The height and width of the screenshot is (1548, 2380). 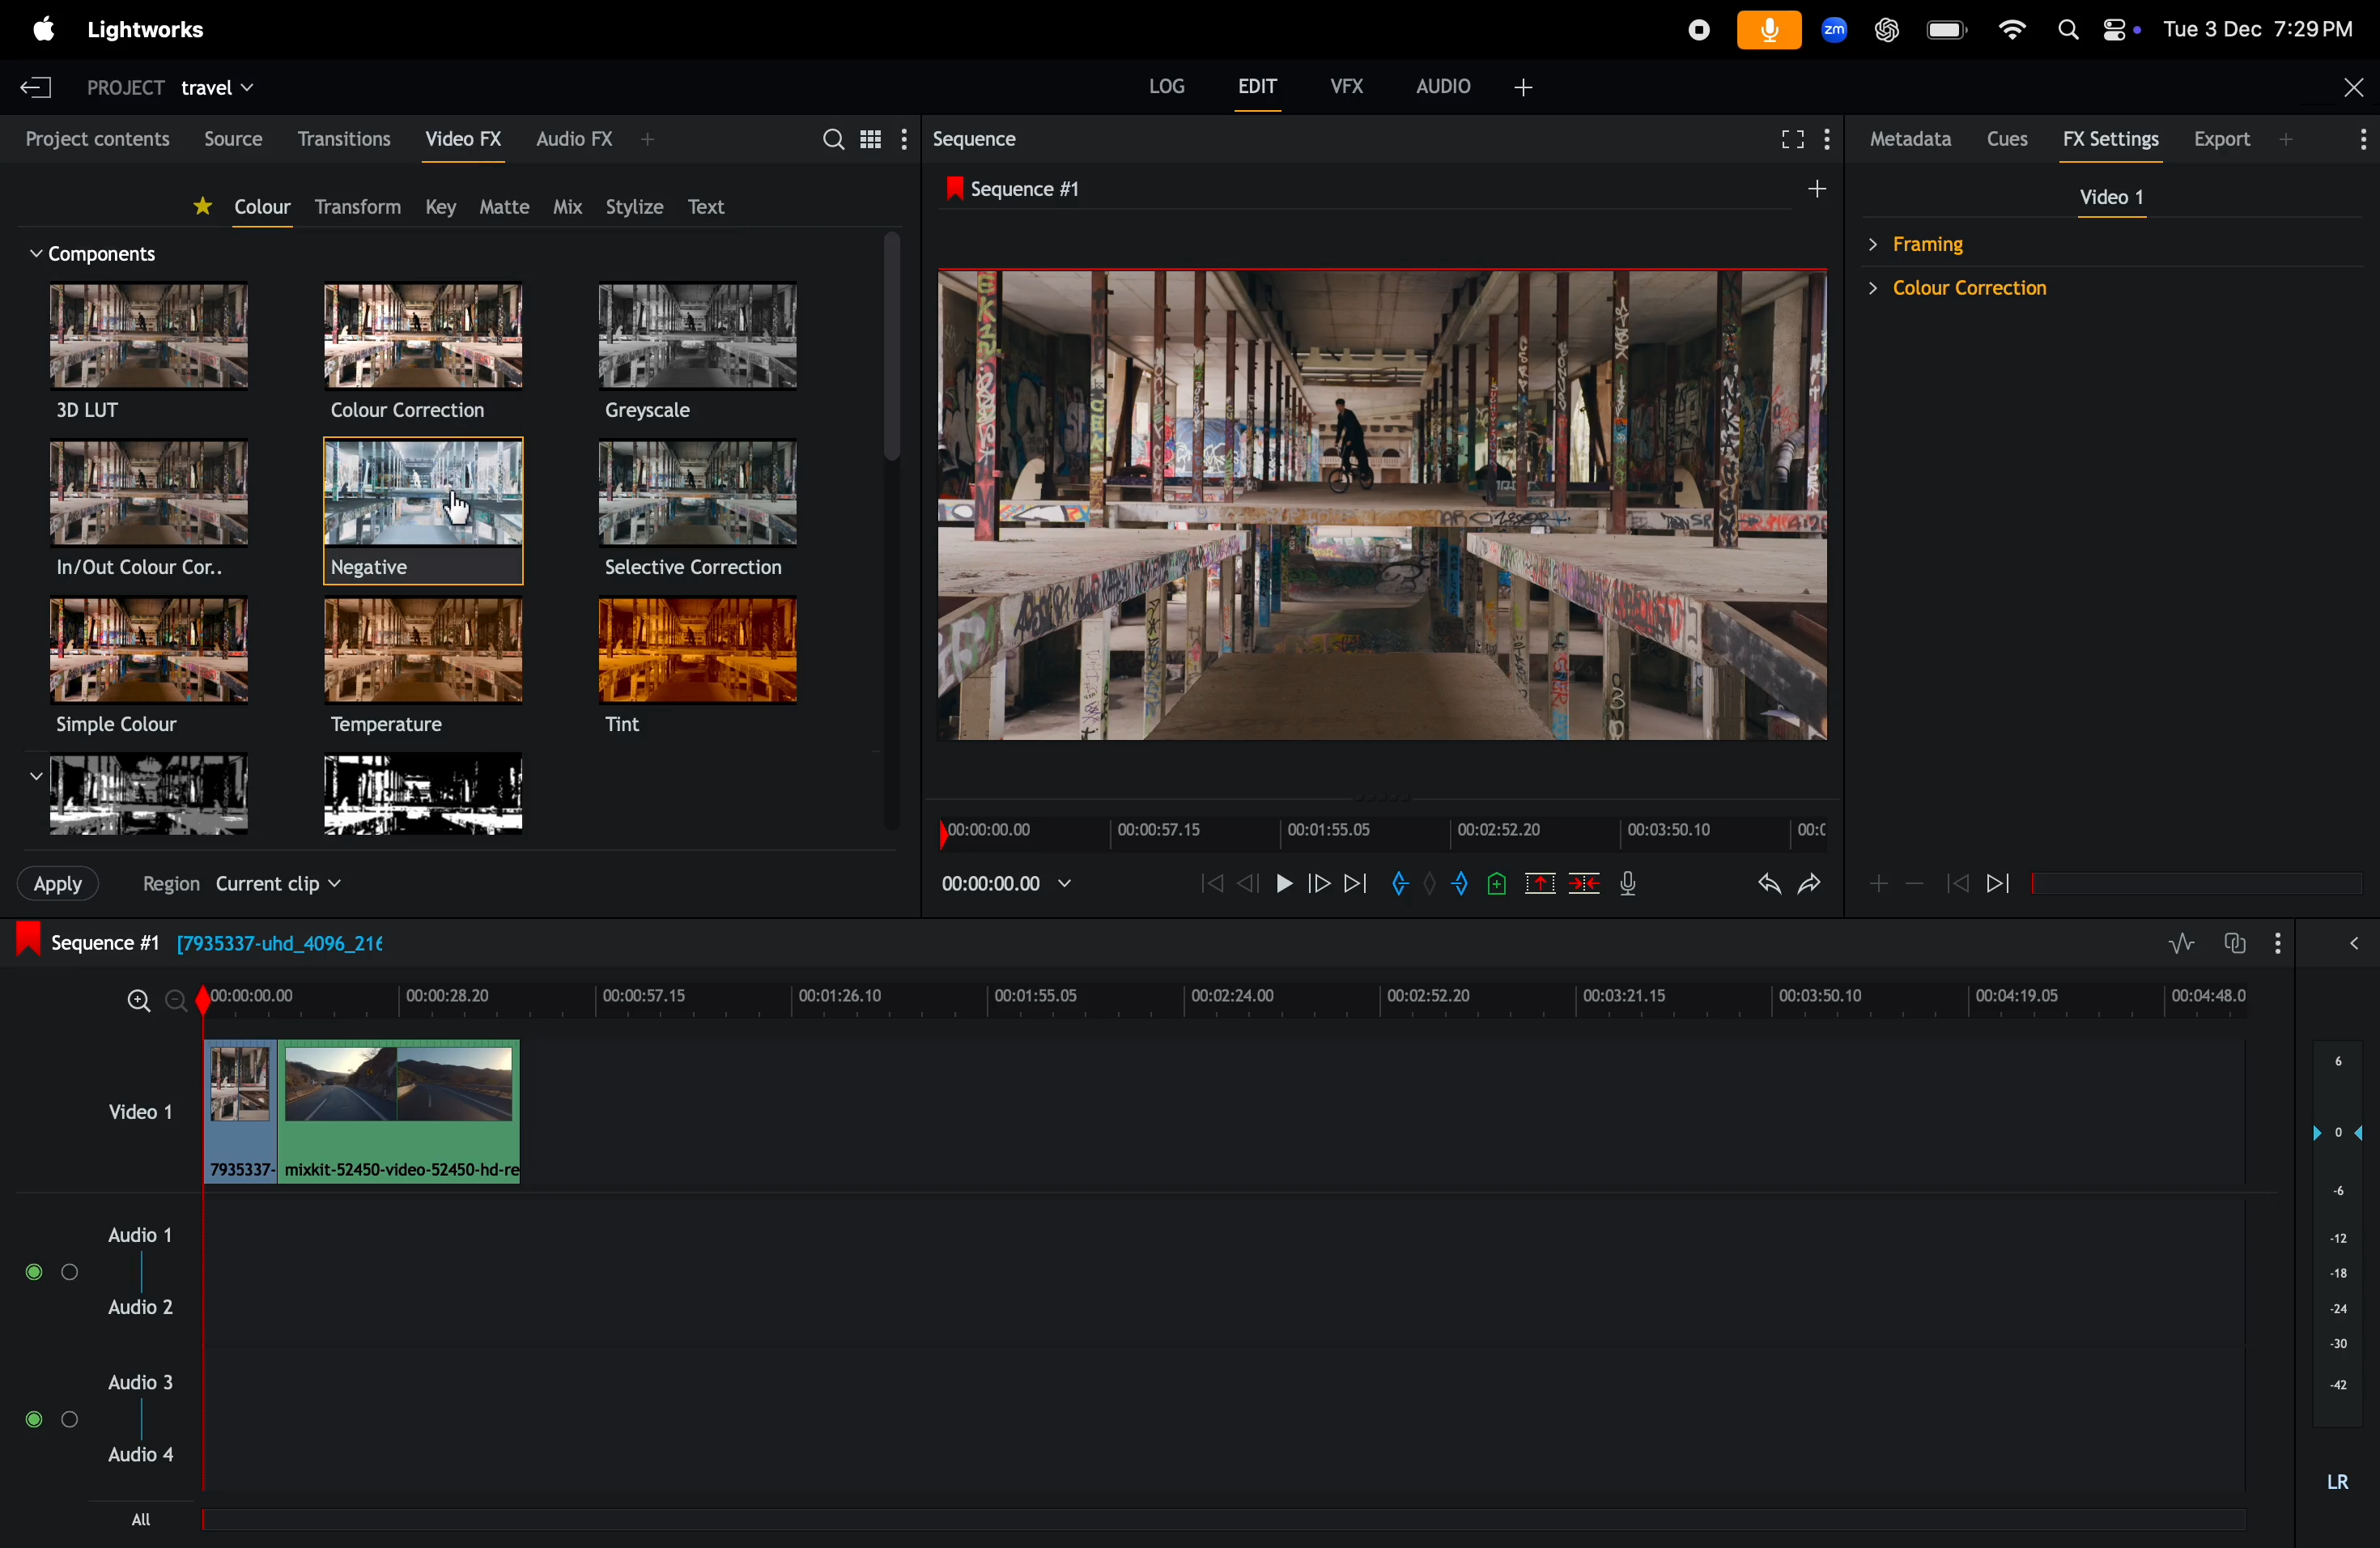 I want to click on toggle audio levels, so click(x=2183, y=939).